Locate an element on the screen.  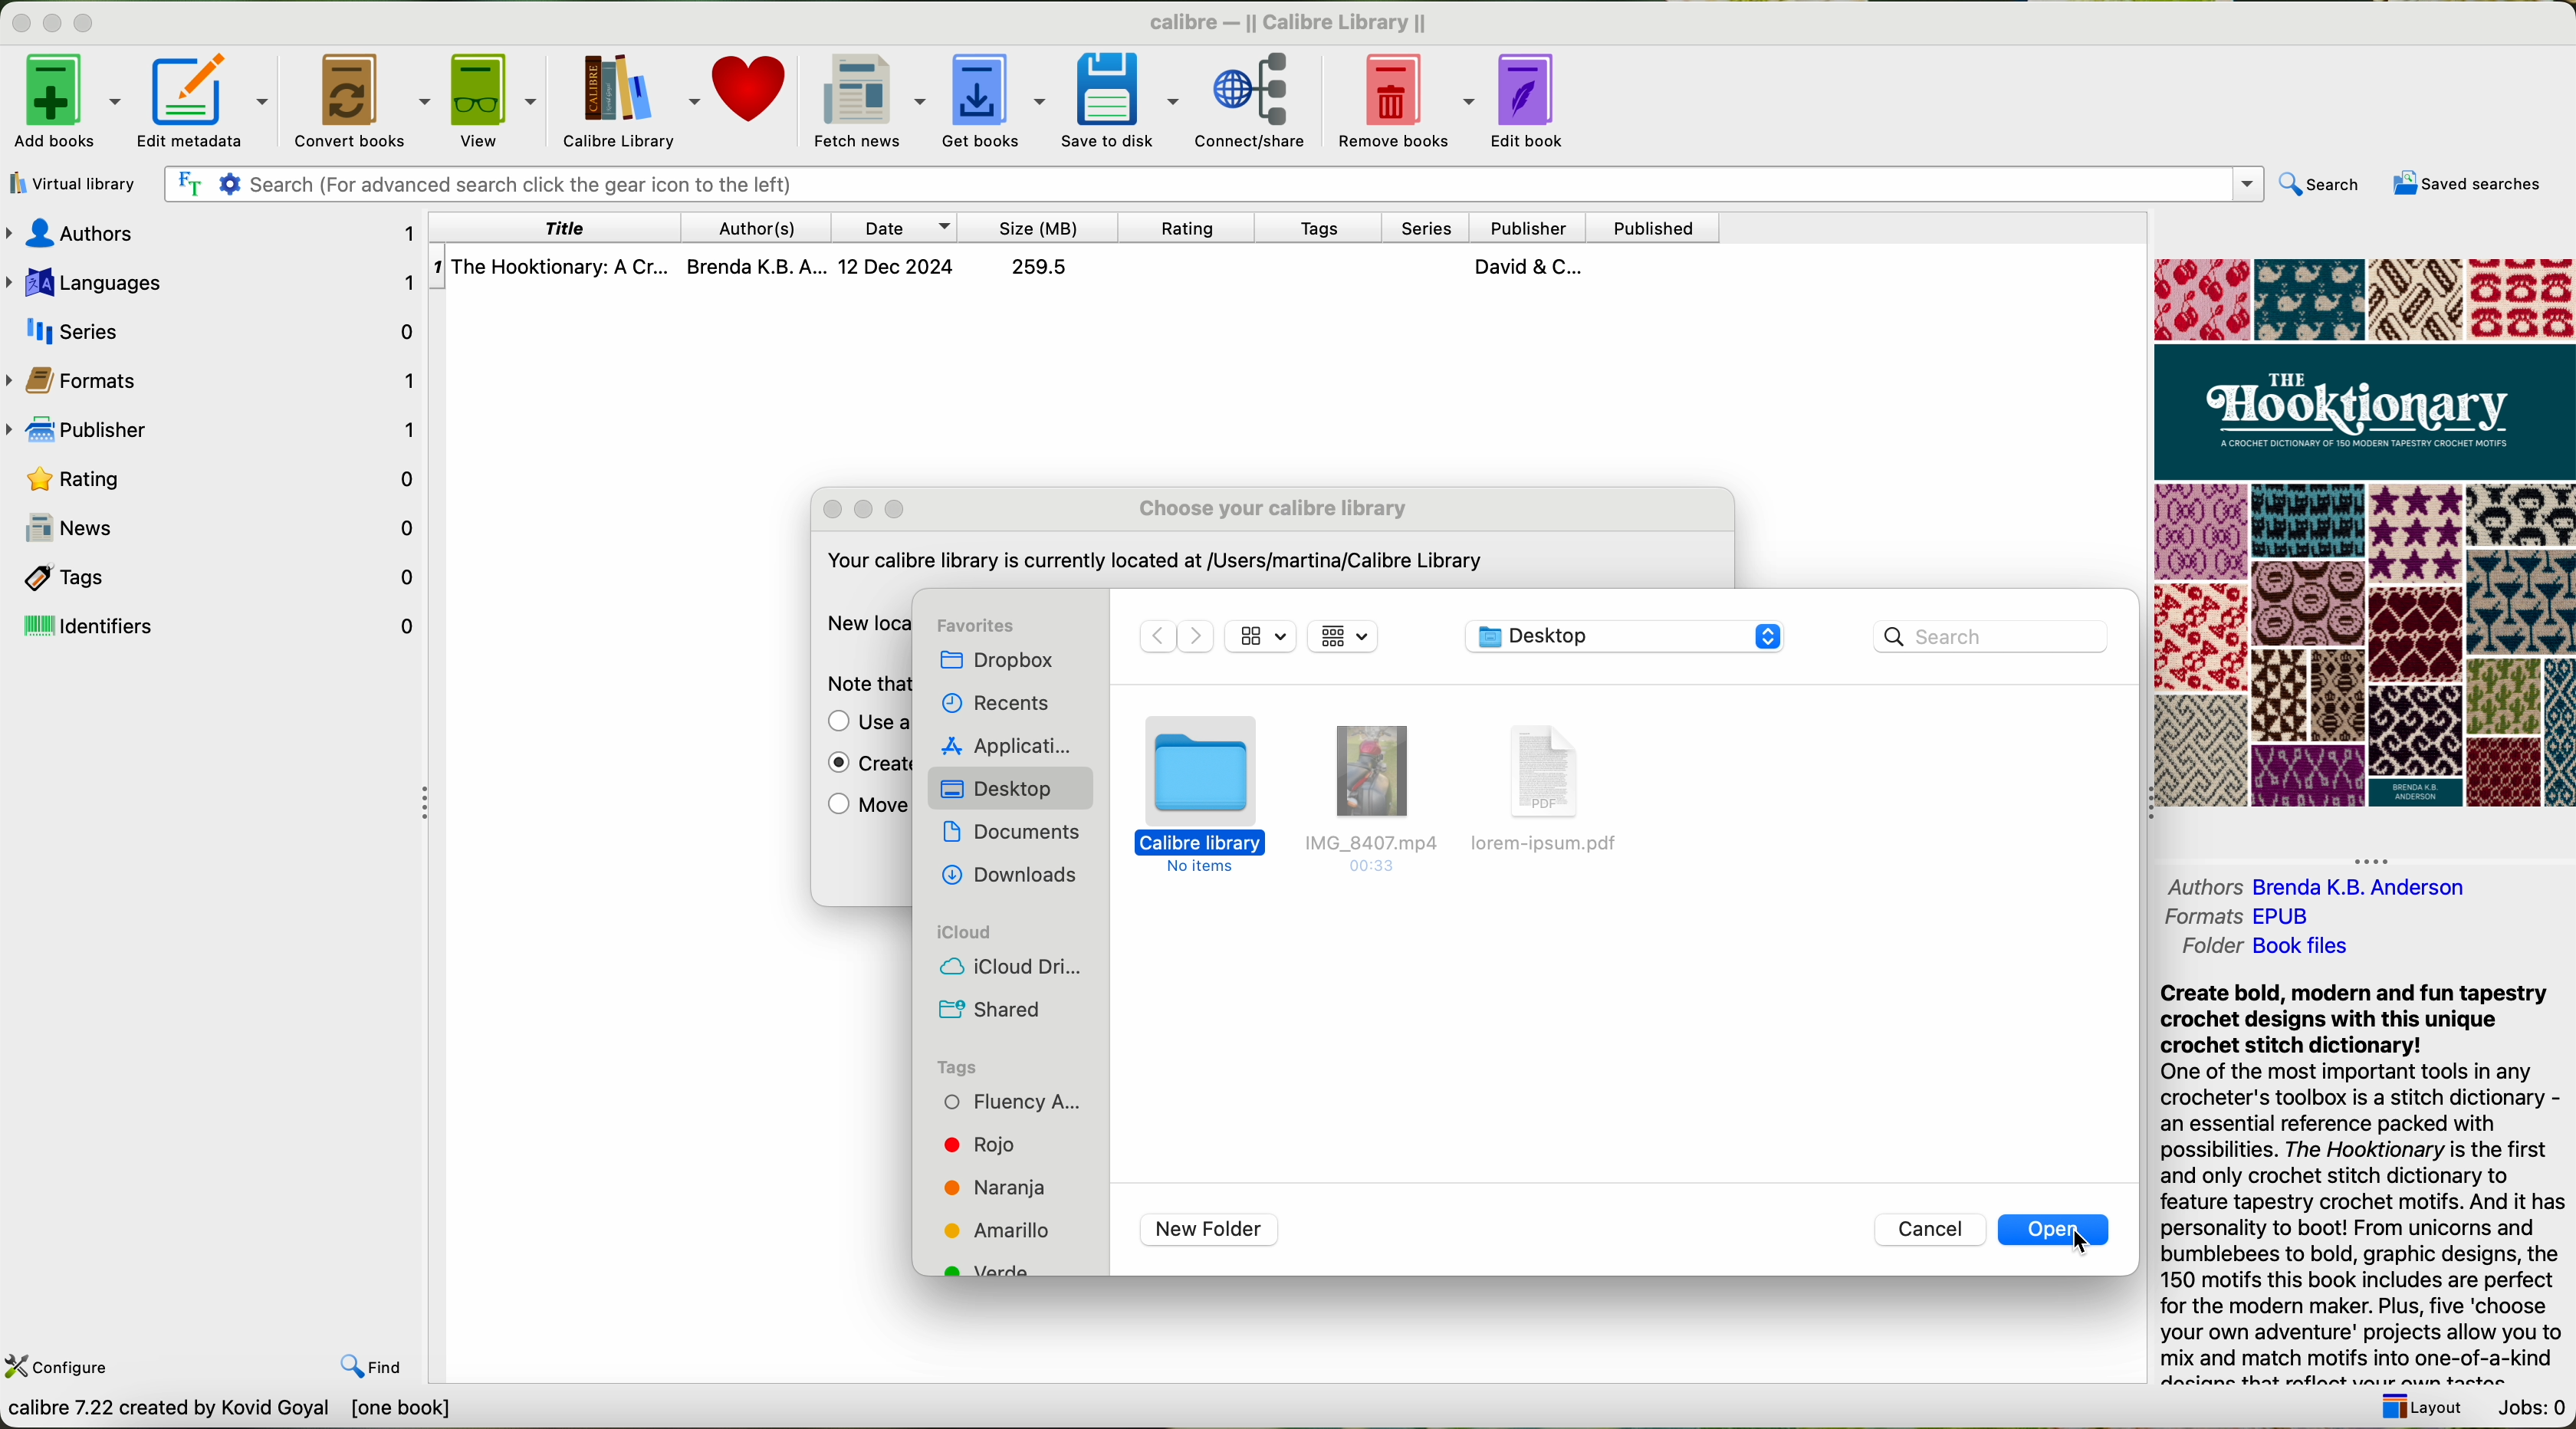
Forward is located at coordinates (1198, 637).